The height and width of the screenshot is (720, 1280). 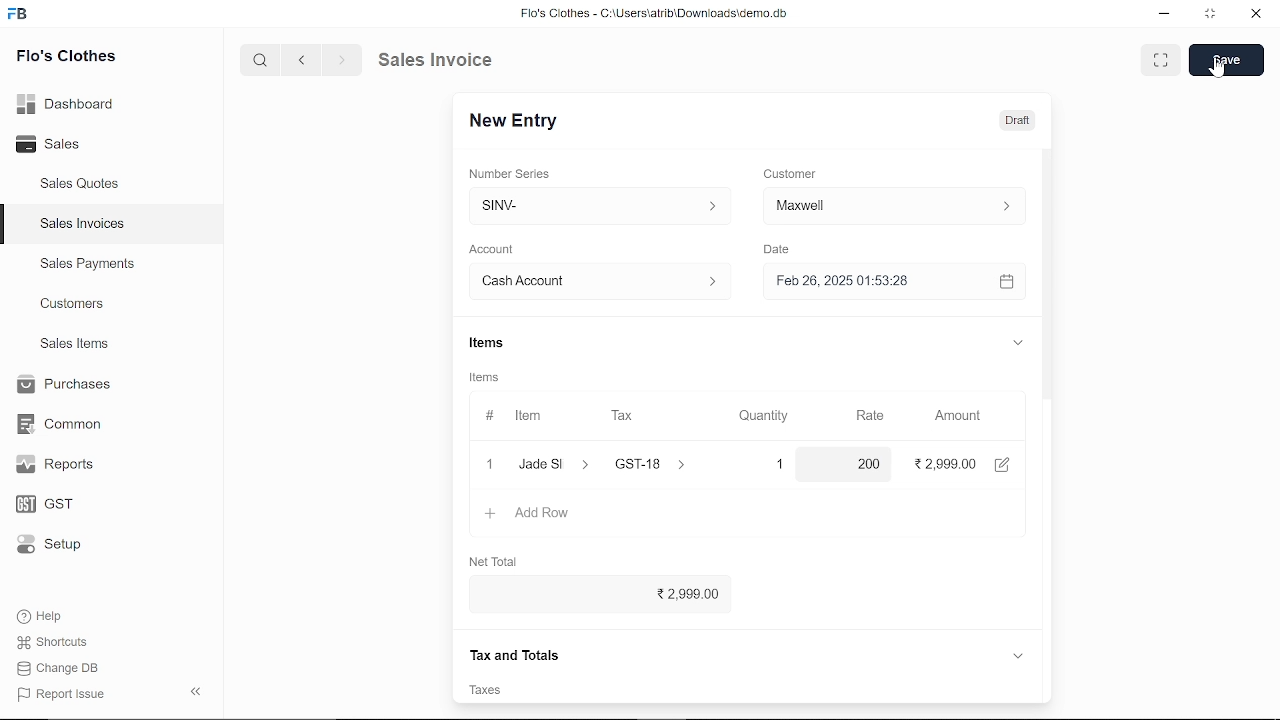 I want to click on next, so click(x=342, y=60).